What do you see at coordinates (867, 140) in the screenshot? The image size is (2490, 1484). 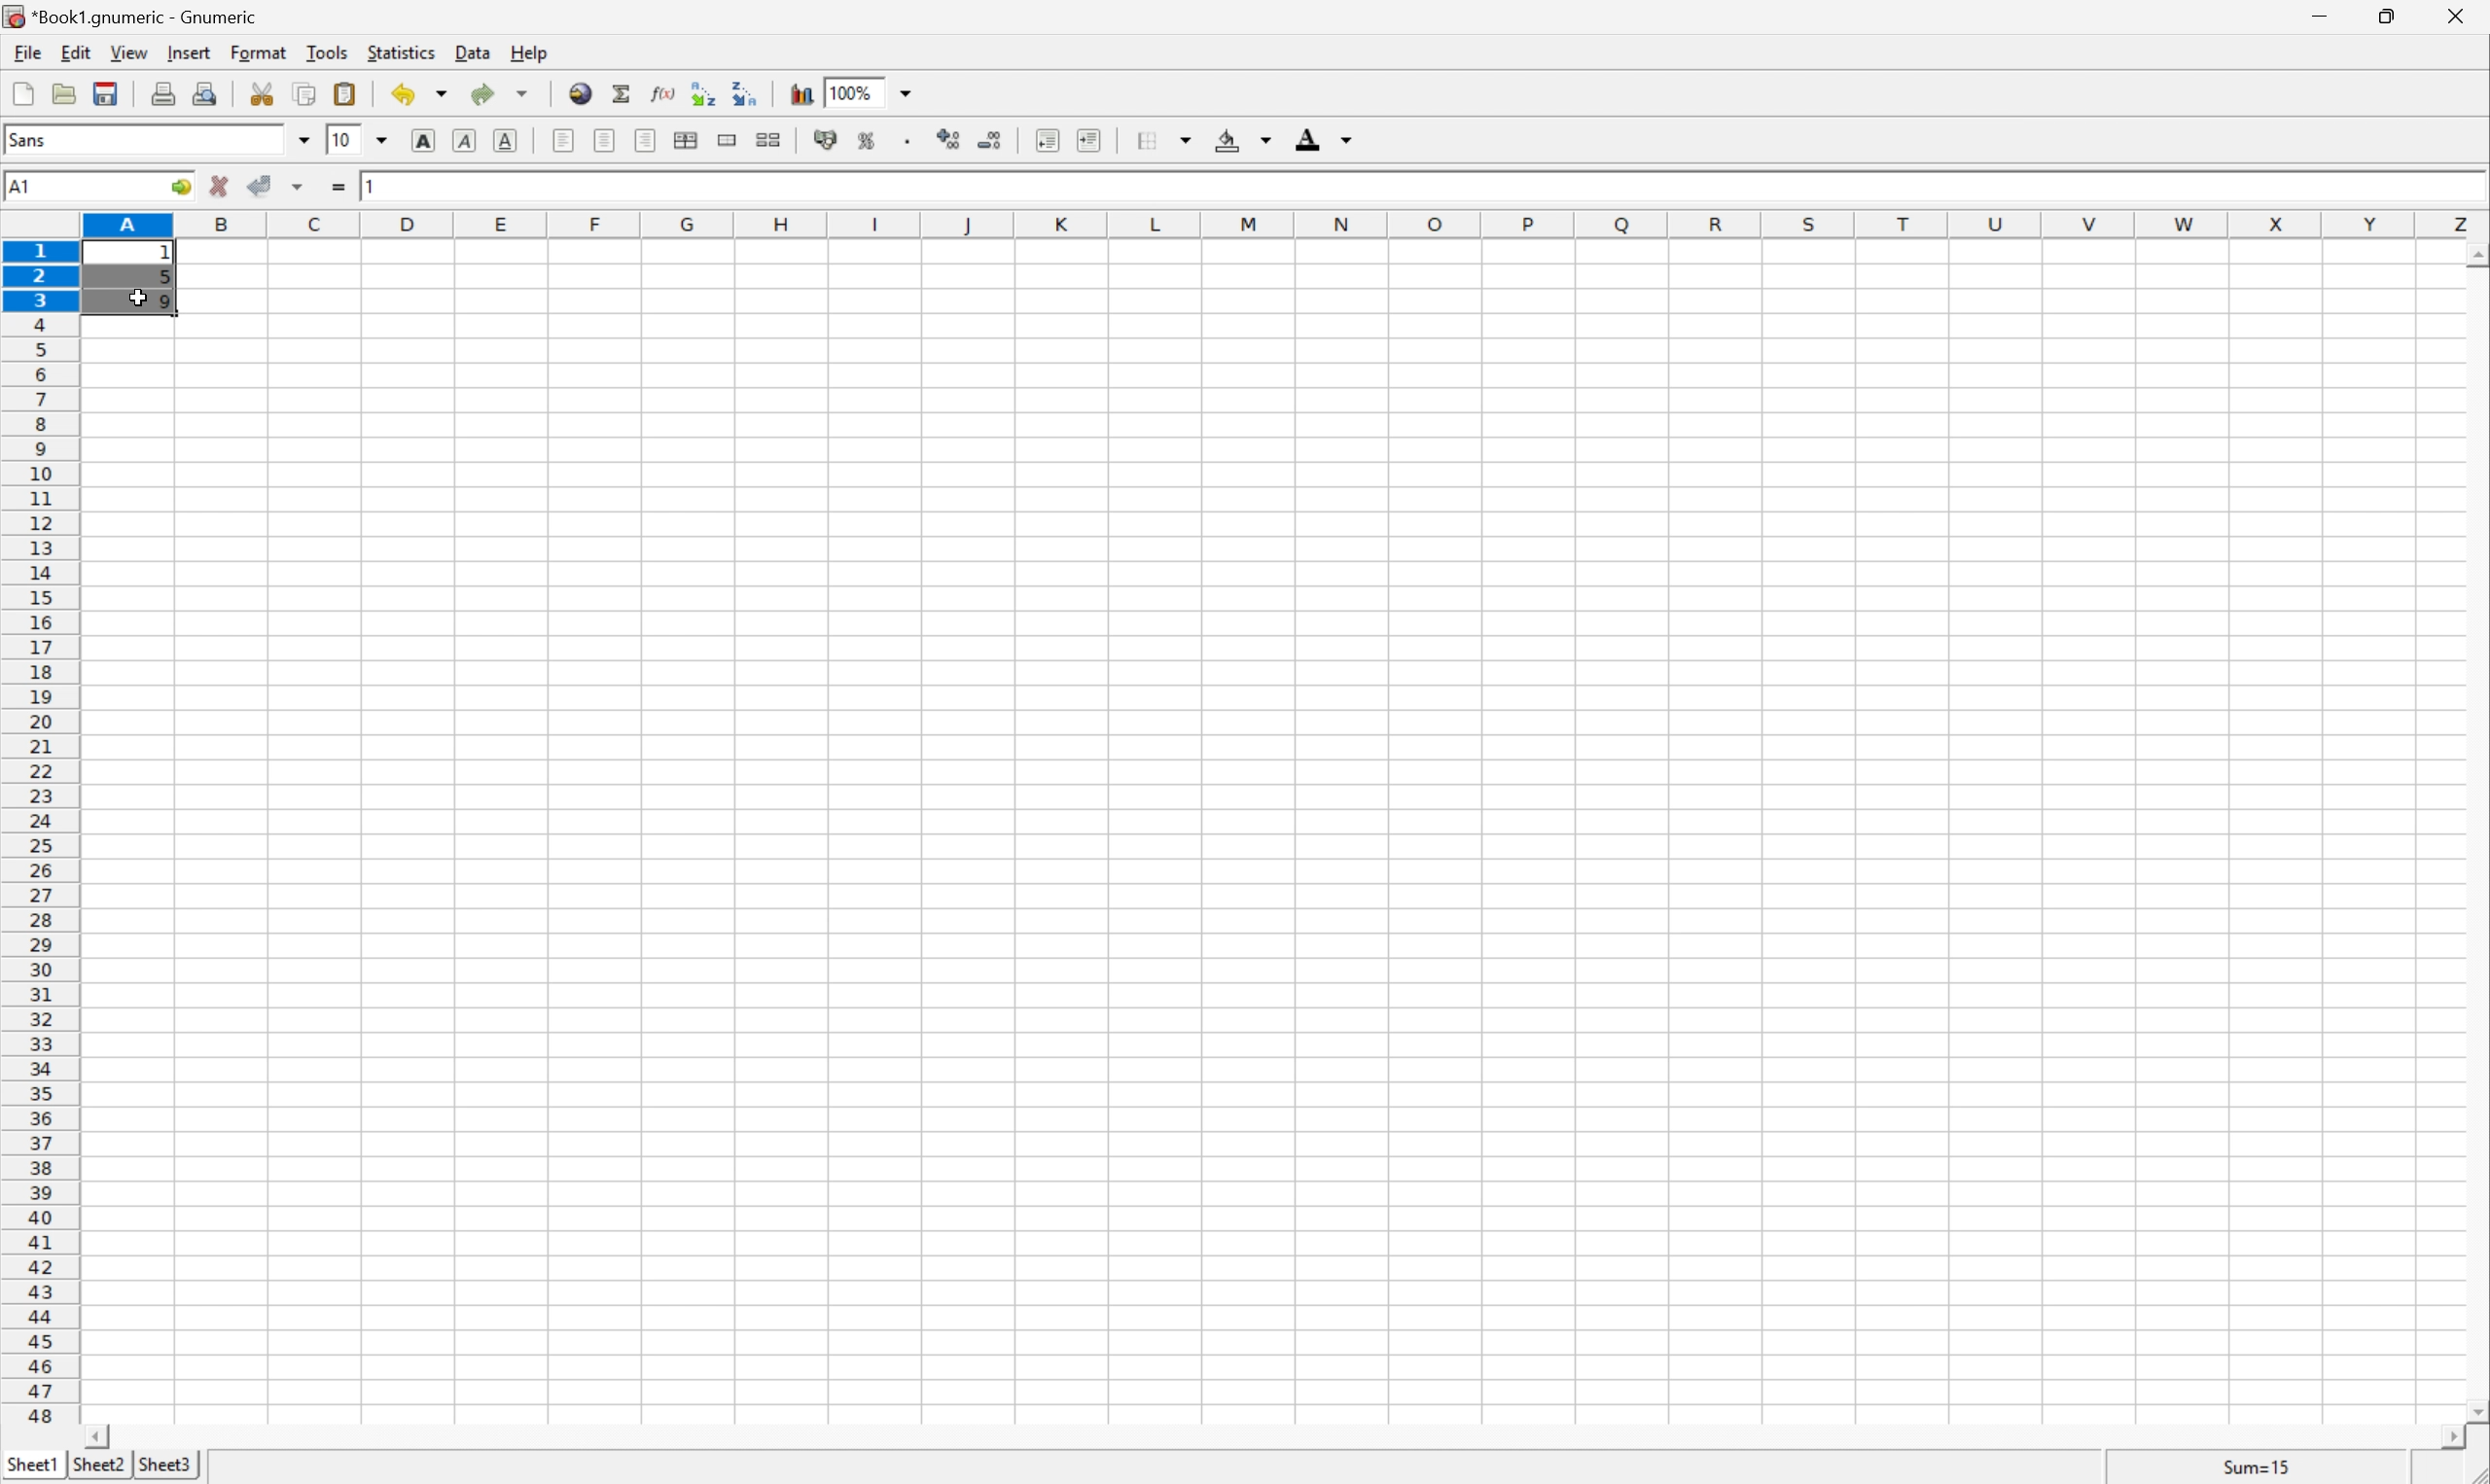 I see `format selection as percentage` at bounding box center [867, 140].